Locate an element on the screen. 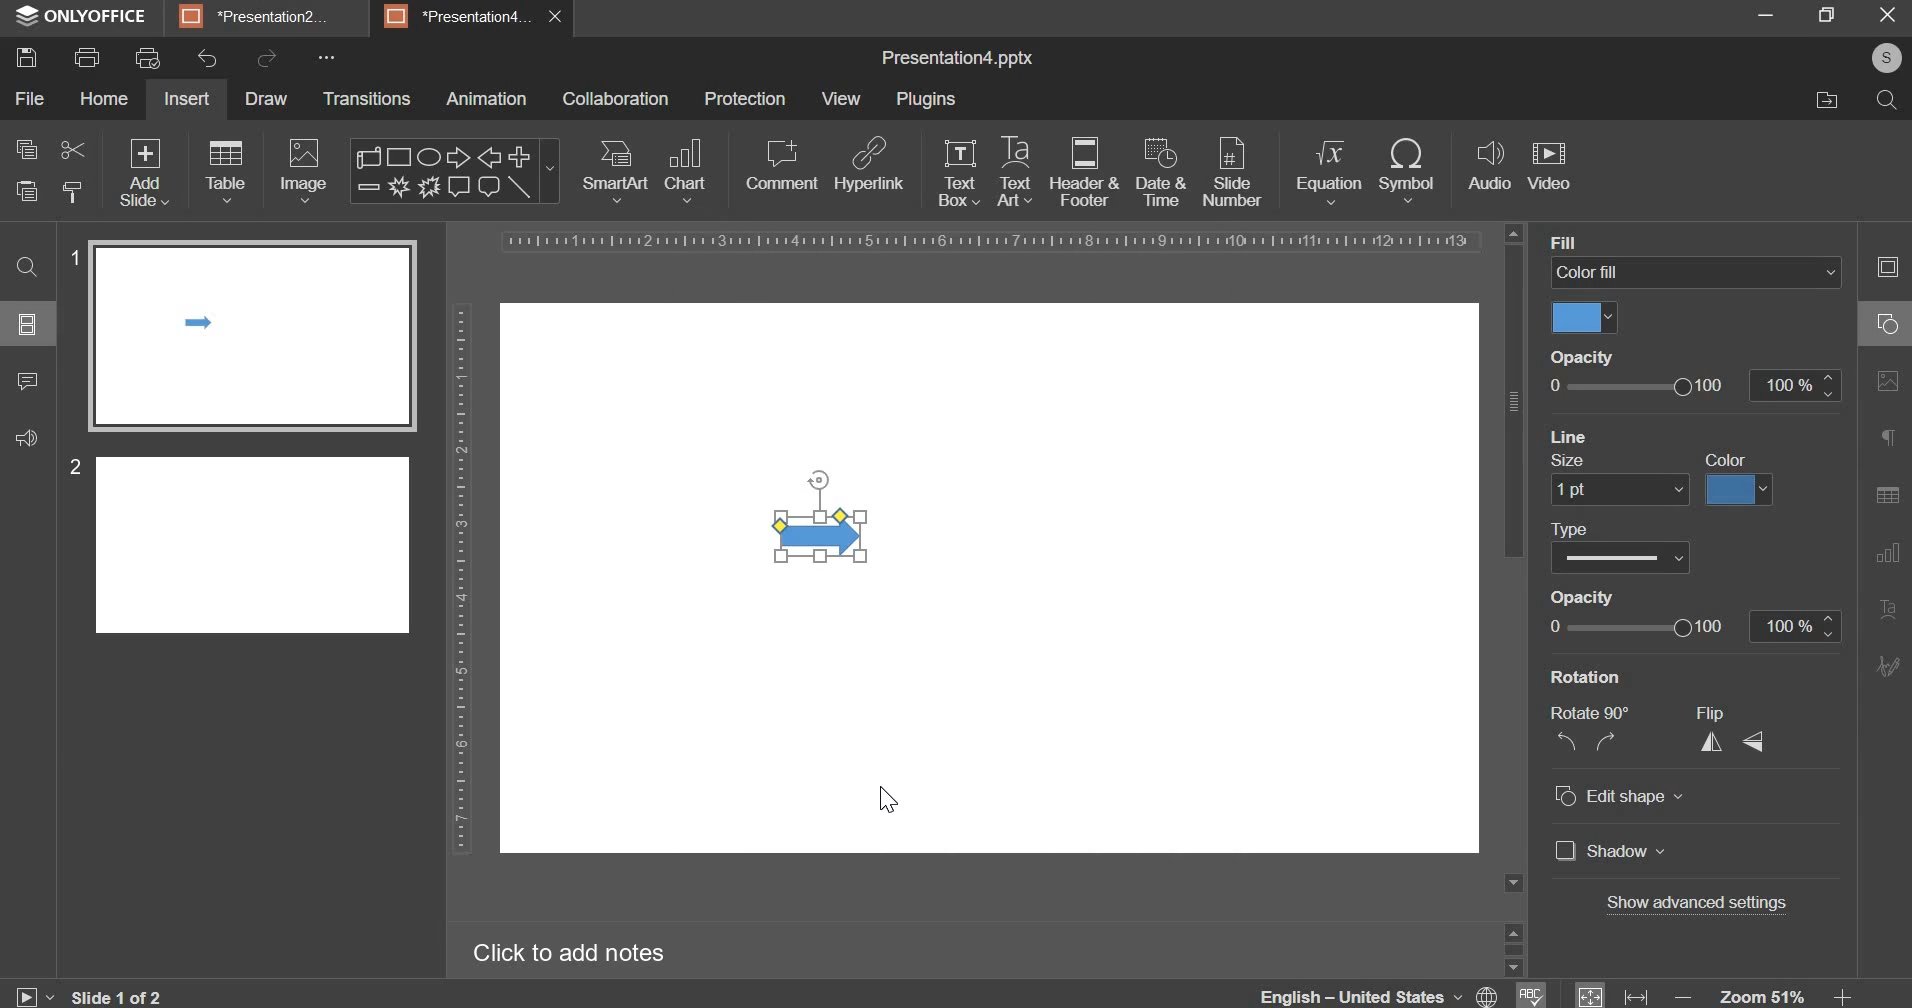 The height and width of the screenshot is (1008, 1912). hyperlink is located at coordinates (869, 167).